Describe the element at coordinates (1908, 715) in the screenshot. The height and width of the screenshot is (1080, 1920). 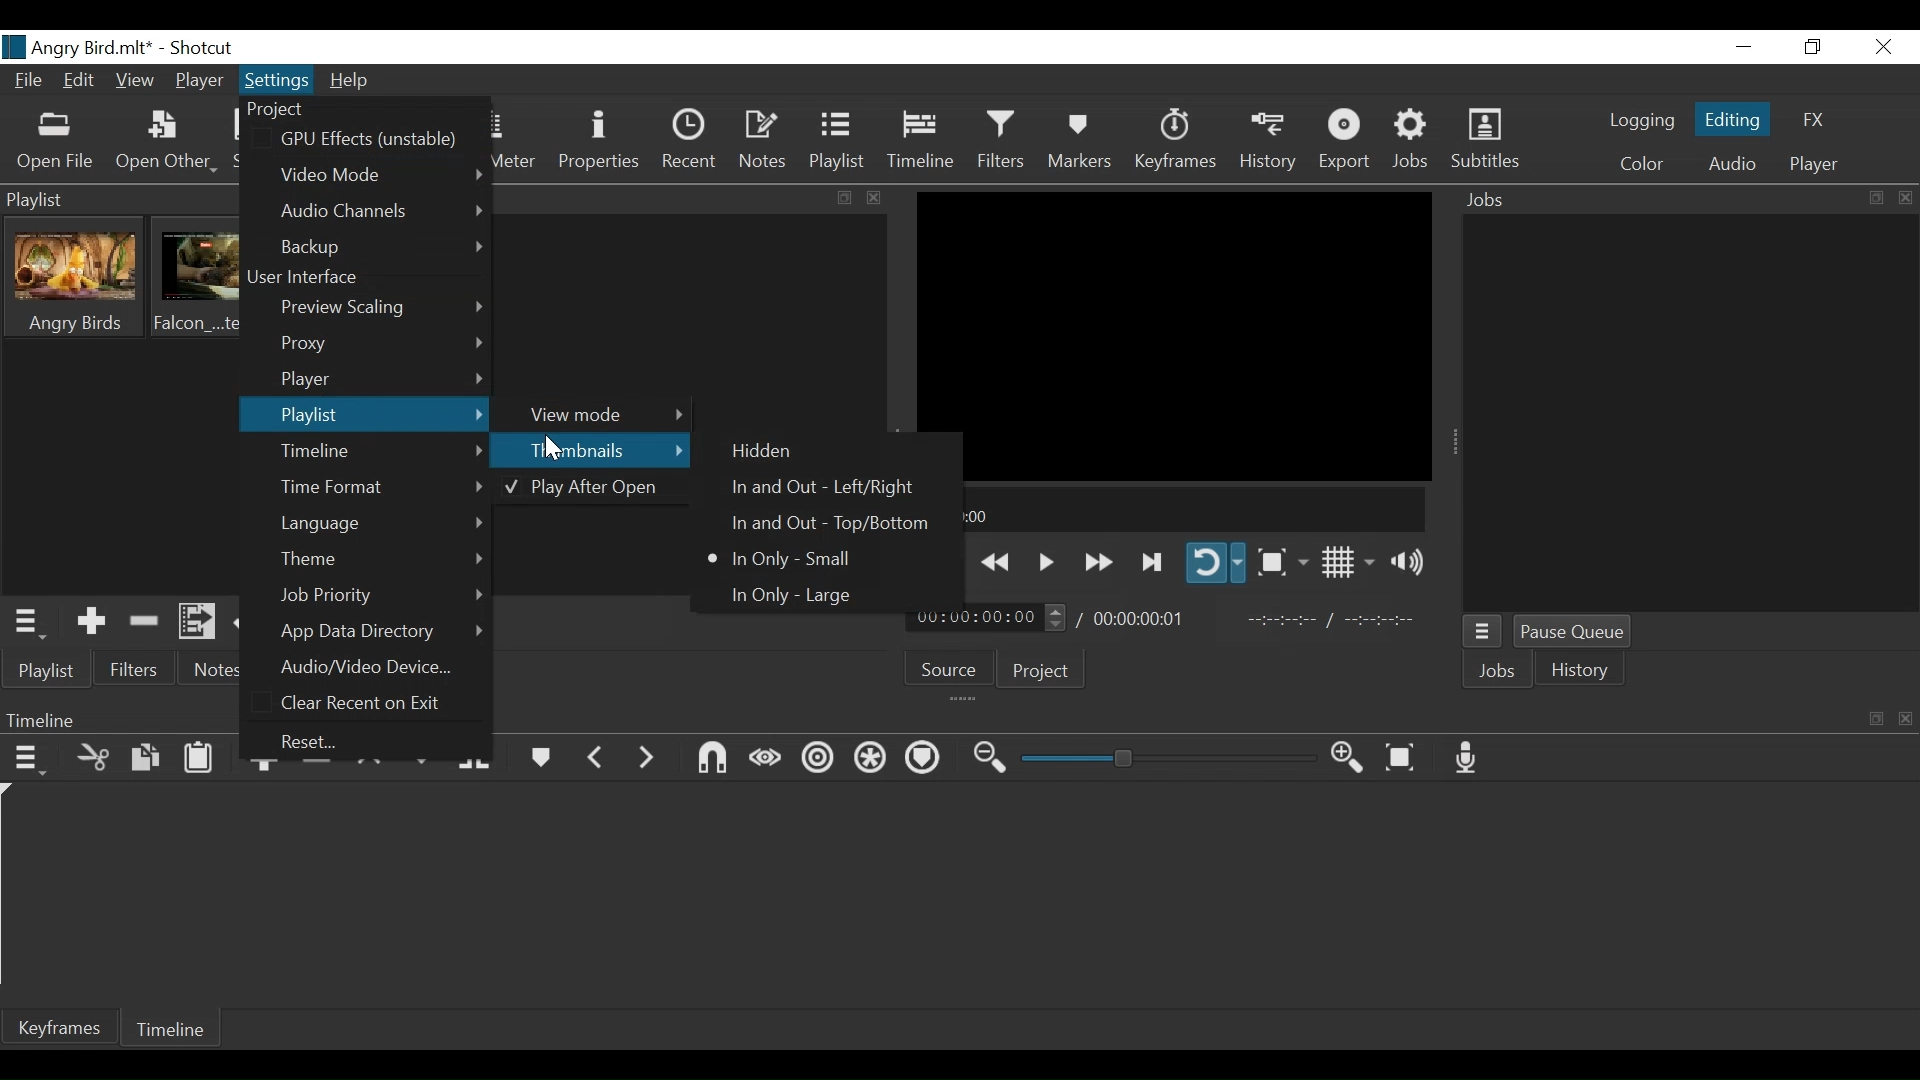
I see `close` at that location.